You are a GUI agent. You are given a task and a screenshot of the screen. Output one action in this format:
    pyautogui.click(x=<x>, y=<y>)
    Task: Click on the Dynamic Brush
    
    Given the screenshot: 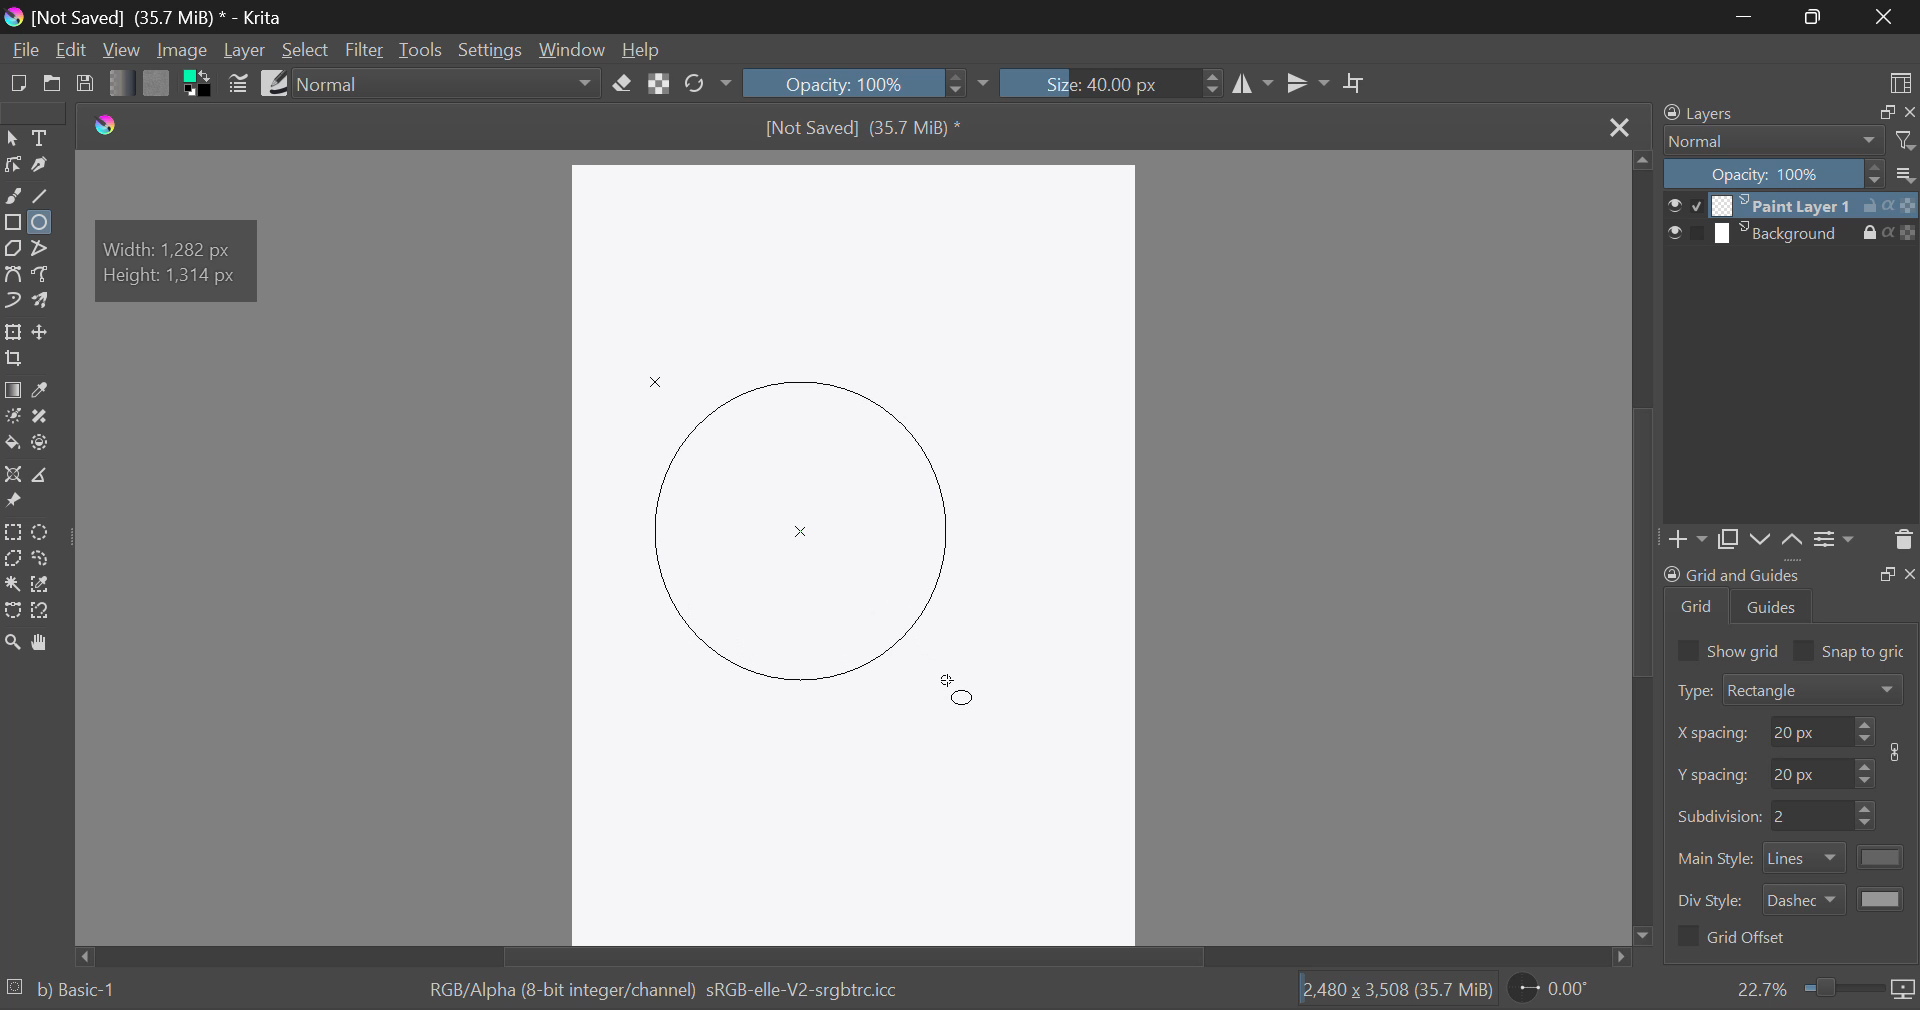 What is the action you would take?
    pyautogui.click(x=13, y=302)
    